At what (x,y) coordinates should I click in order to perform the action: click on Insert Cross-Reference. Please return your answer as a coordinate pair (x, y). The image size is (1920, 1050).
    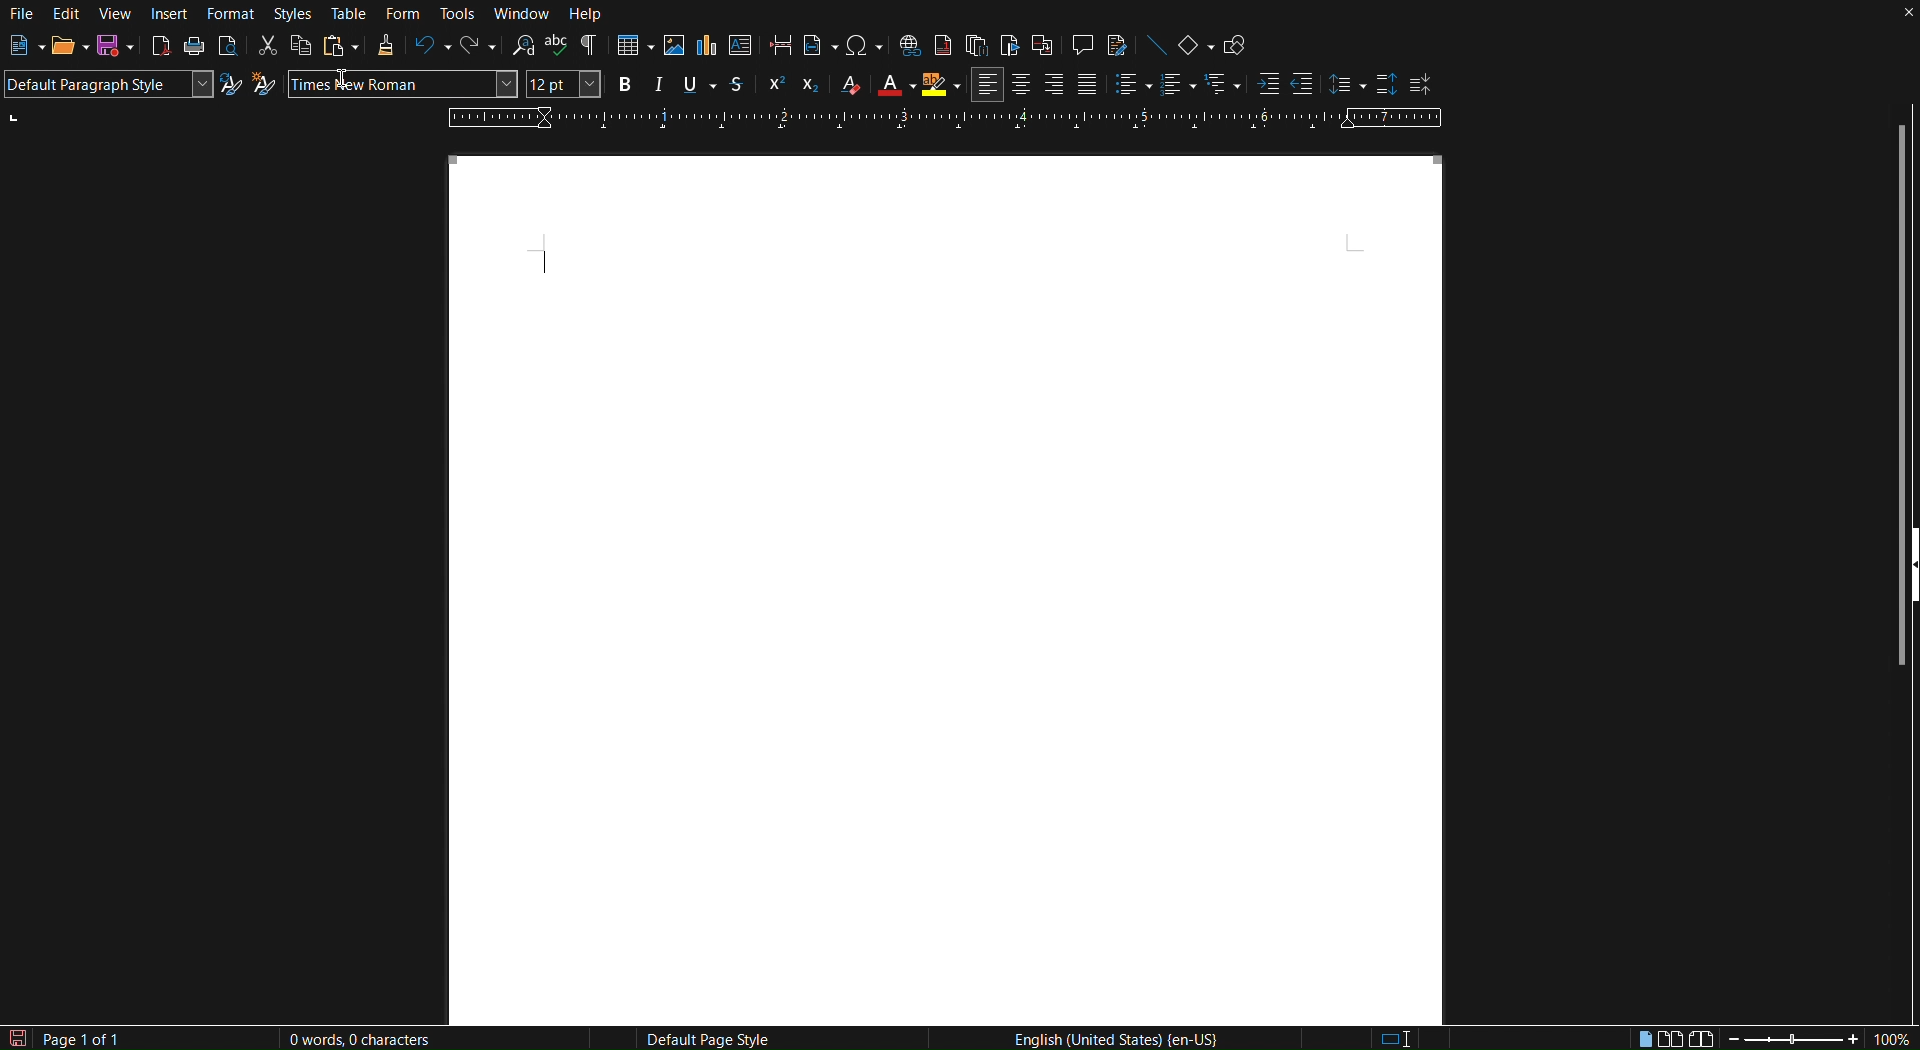
    Looking at the image, I should click on (1043, 48).